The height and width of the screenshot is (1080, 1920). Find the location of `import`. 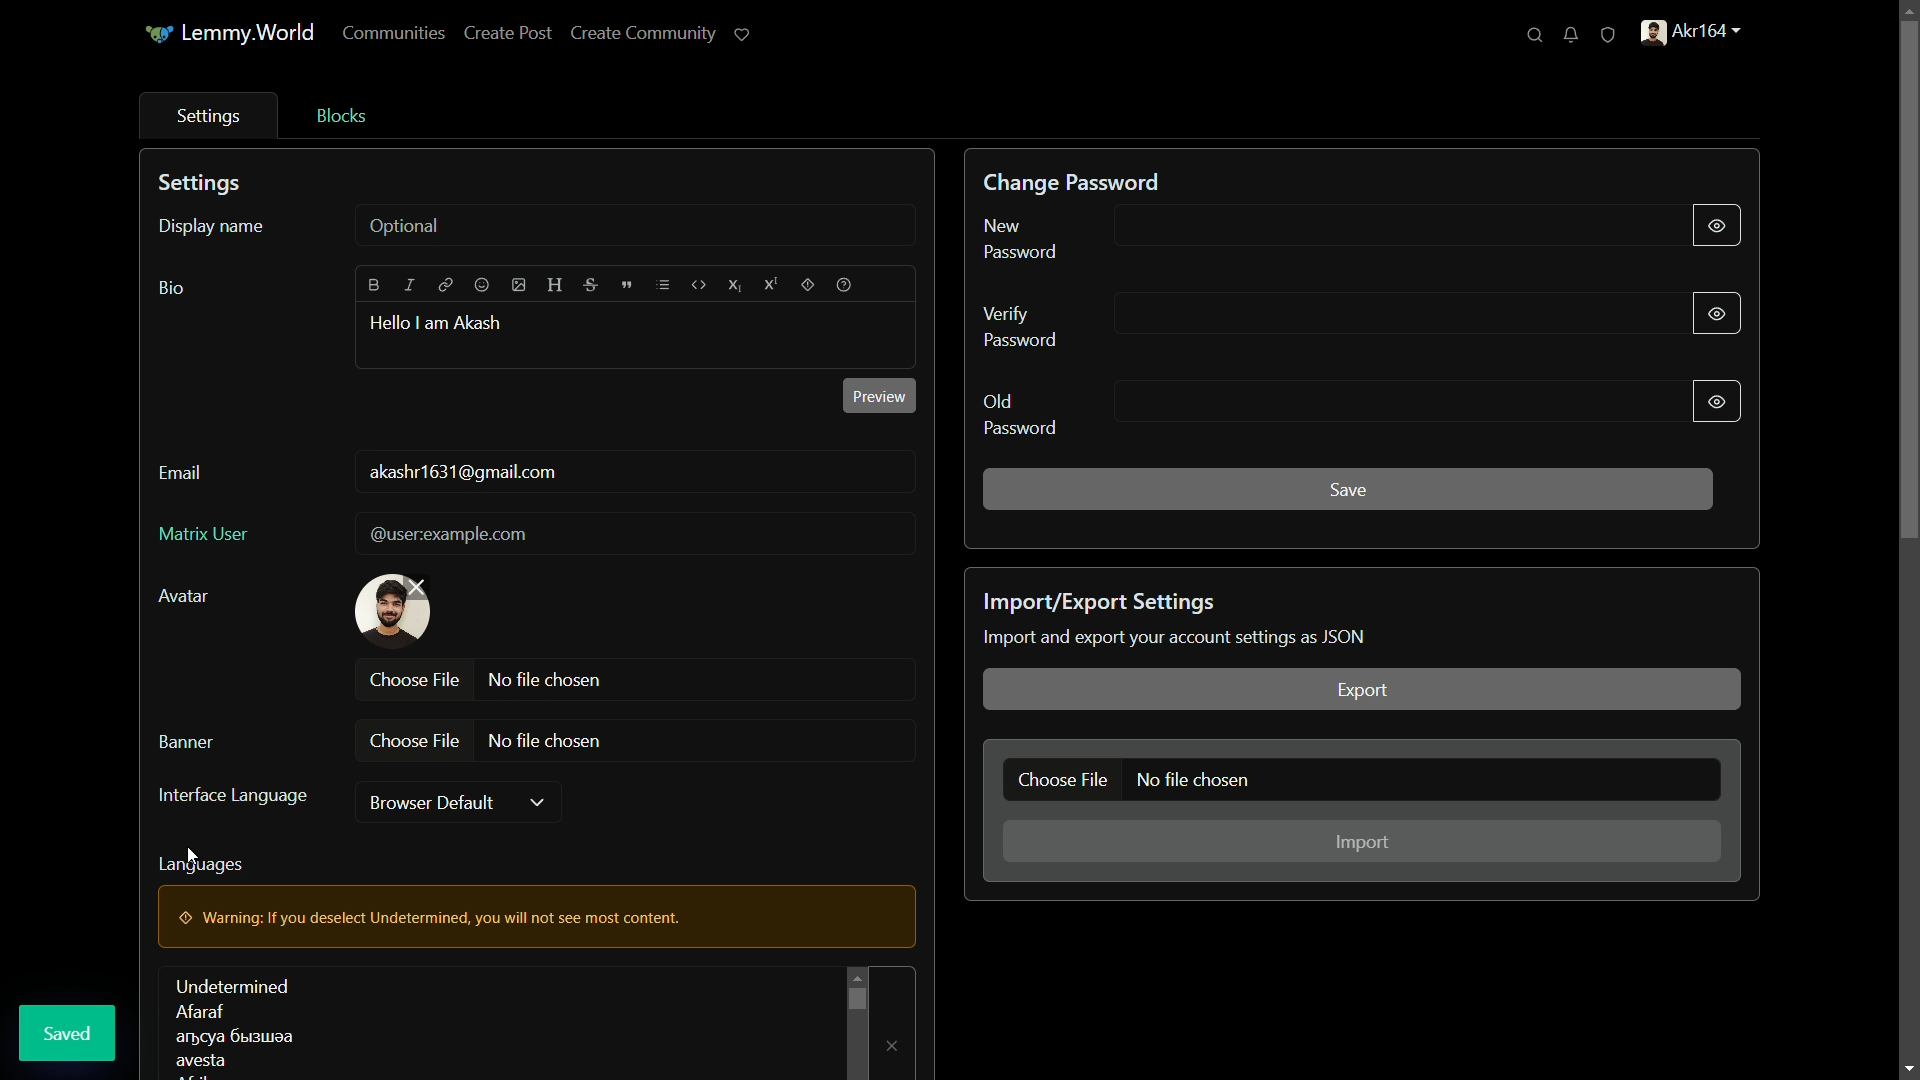

import is located at coordinates (1360, 841).